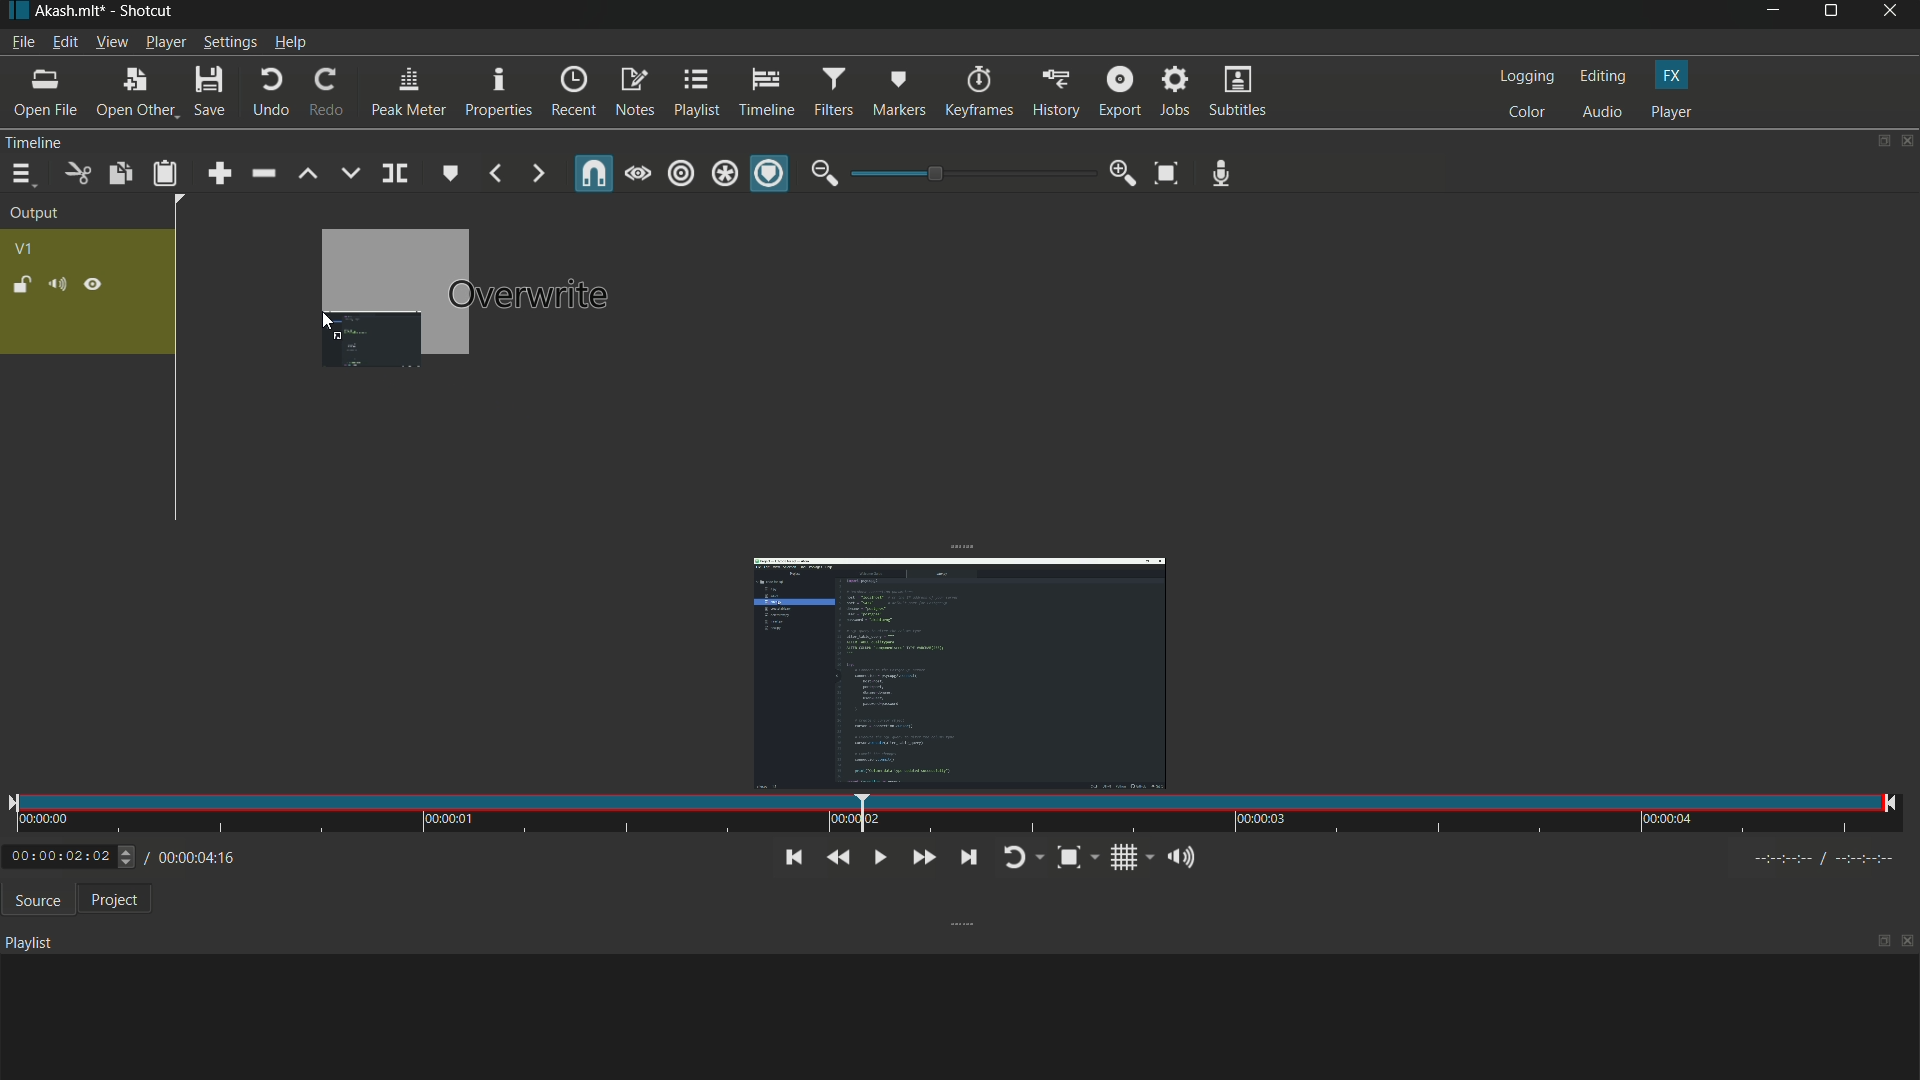 This screenshot has height=1080, width=1920. What do you see at coordinates (165, 175) in the screenshot?
I see `paste` at bounding box center [165, 175].